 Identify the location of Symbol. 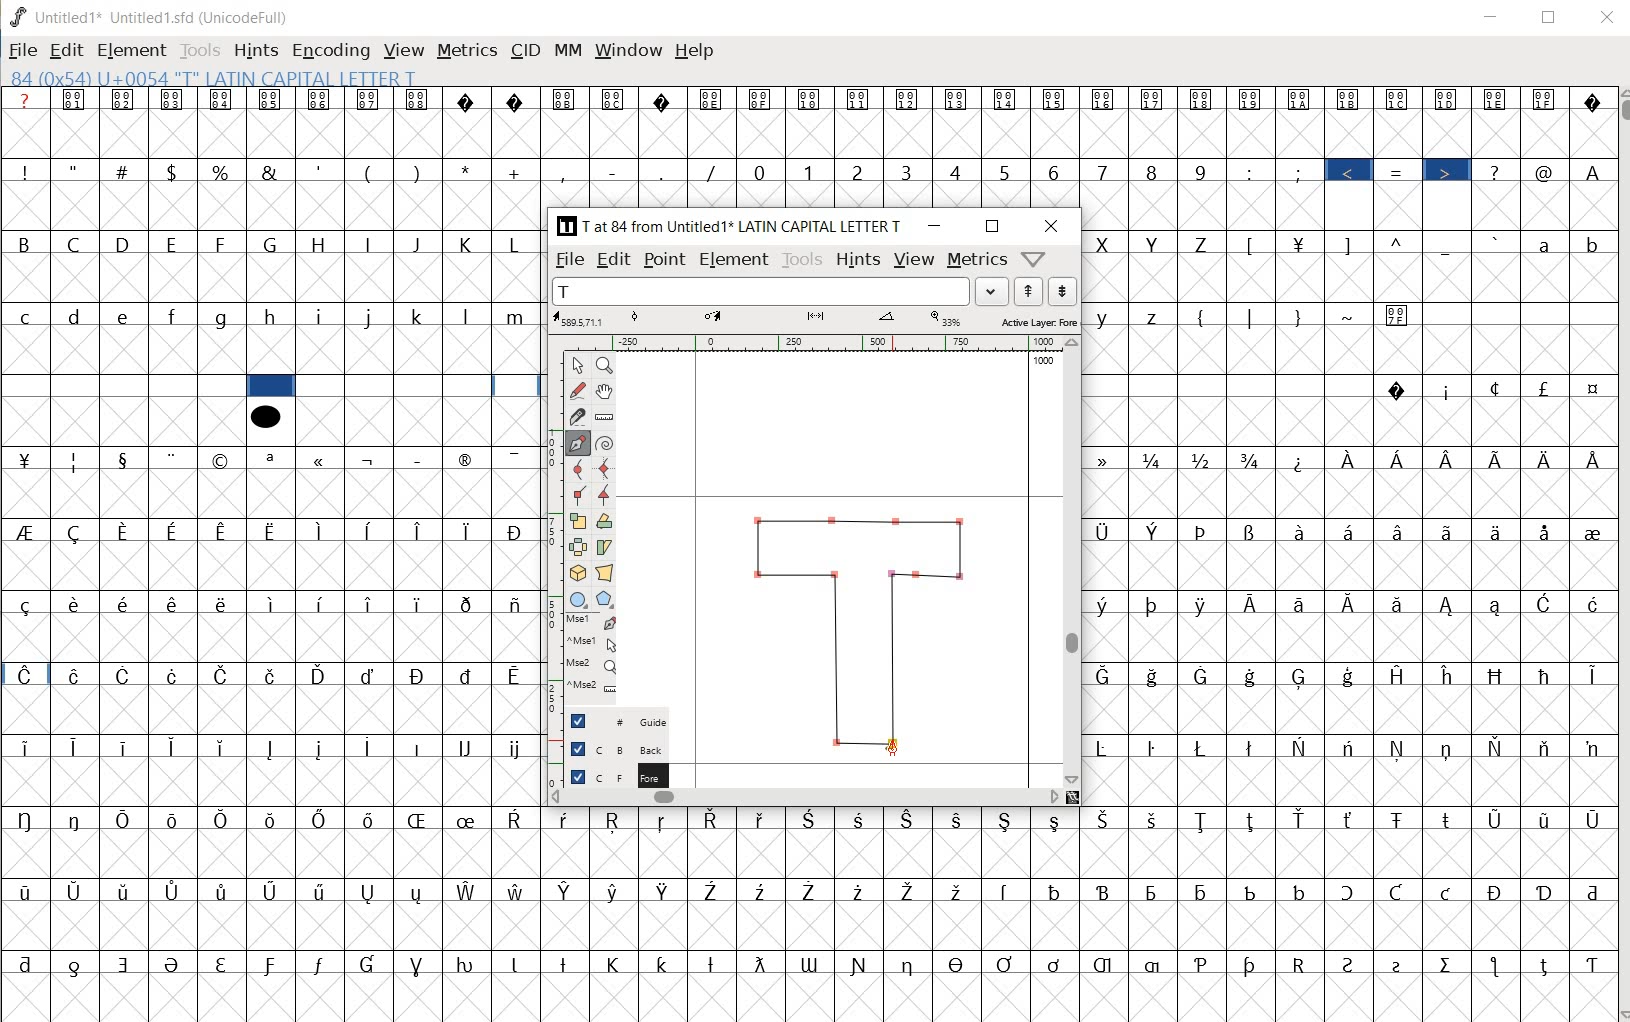
(1206, 676).